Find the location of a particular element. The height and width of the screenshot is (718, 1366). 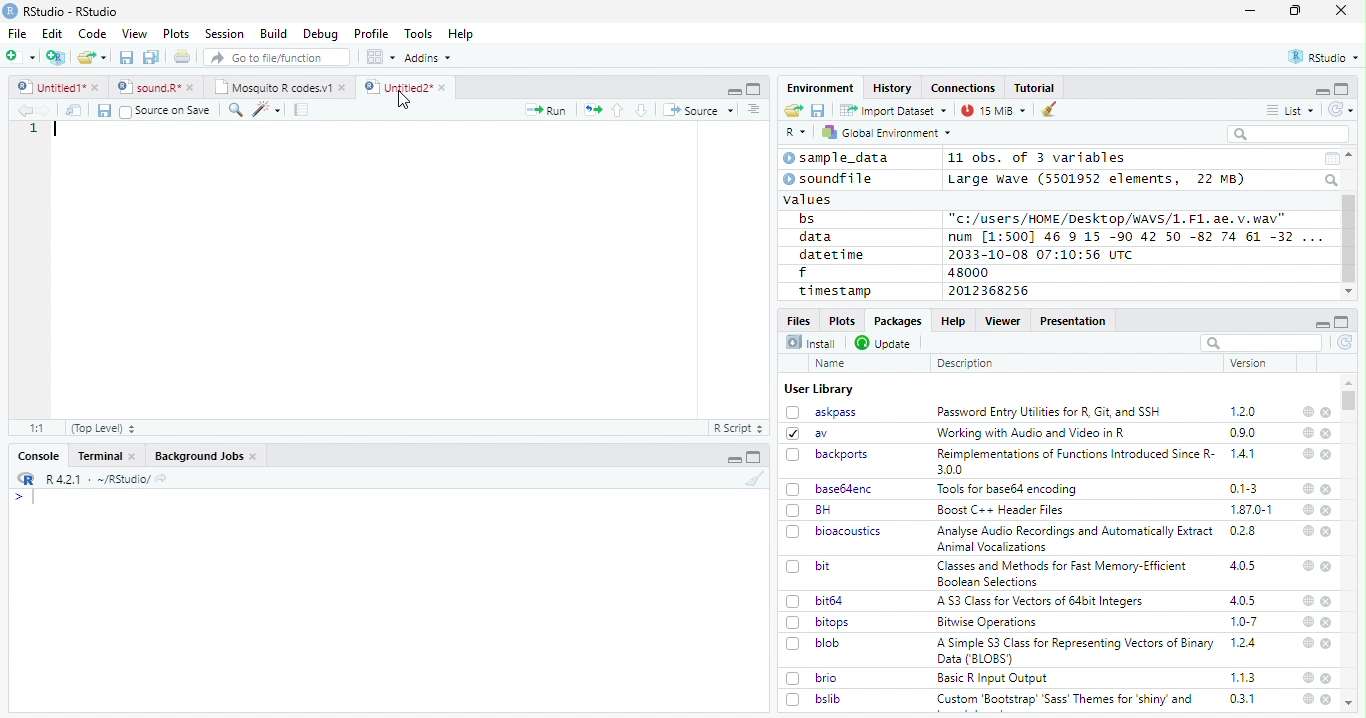

minimize is located at coordinates (733, 89).